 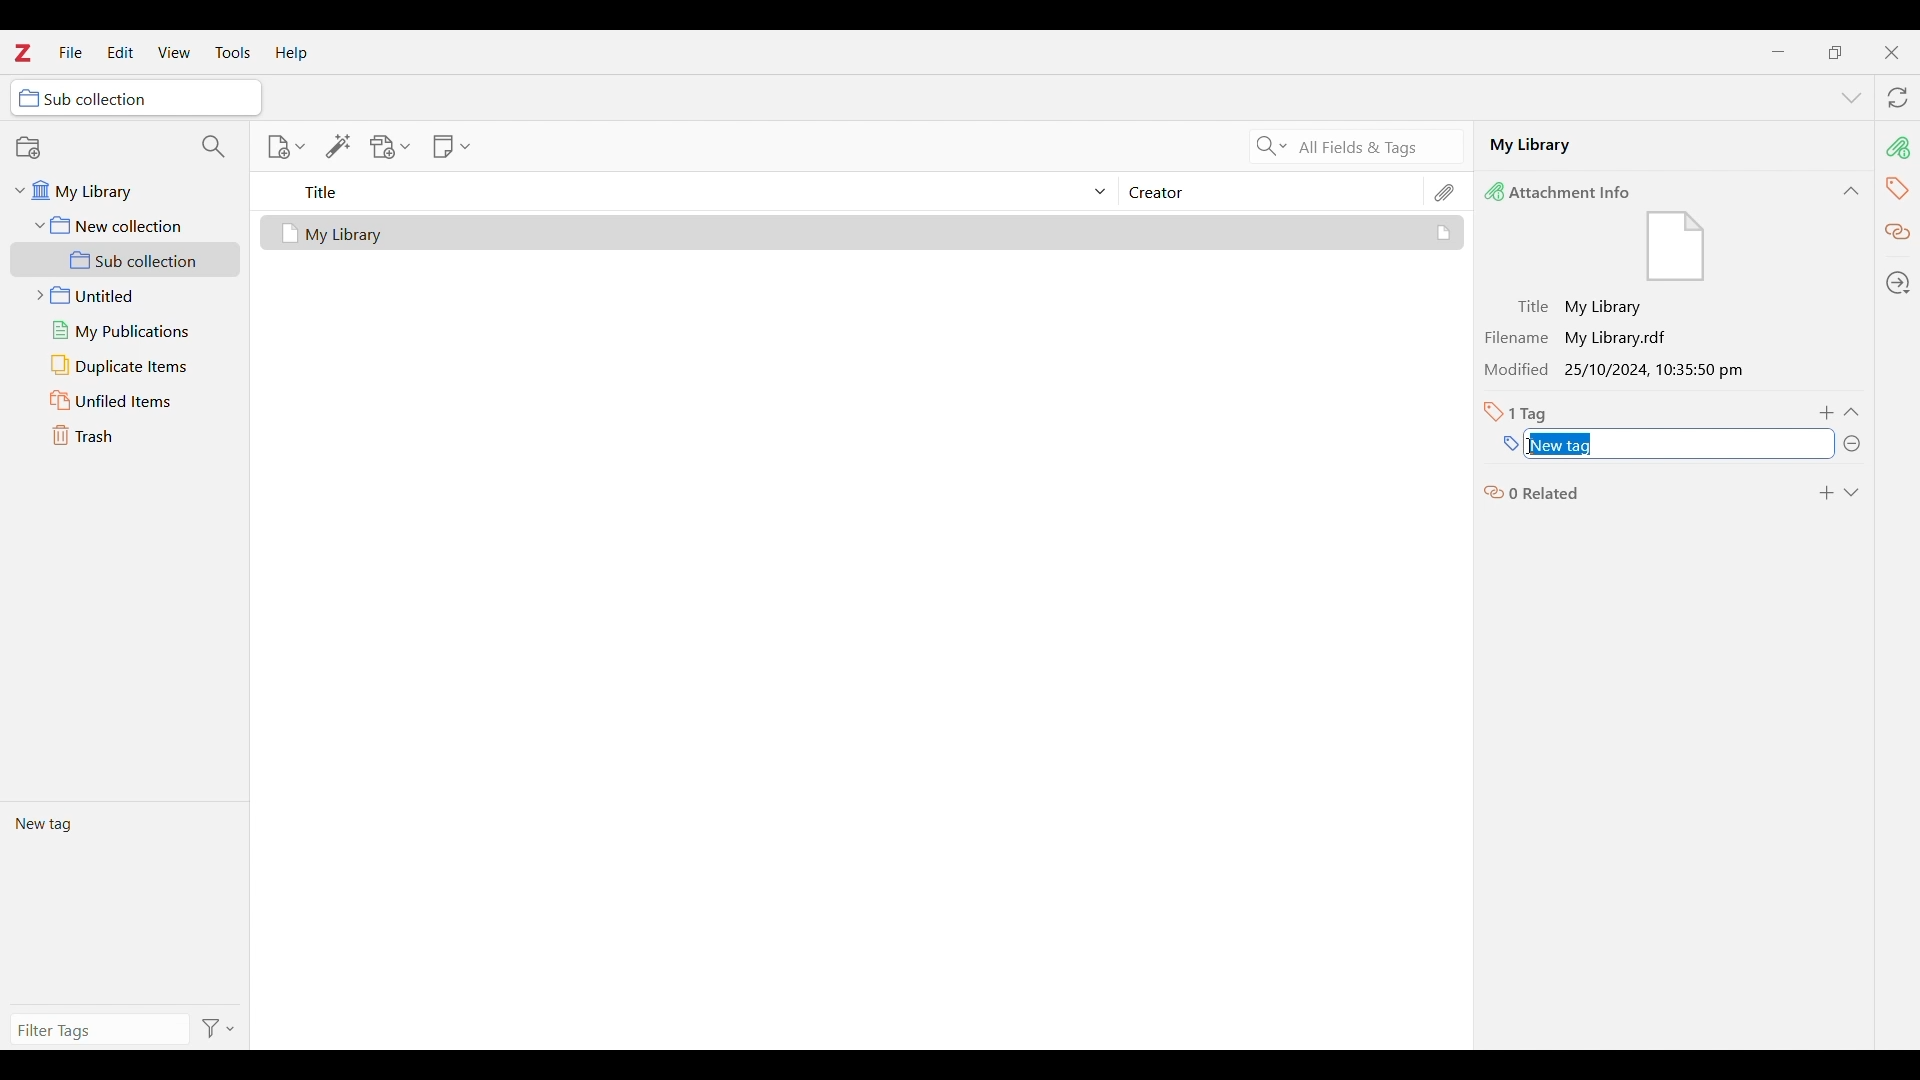 I want to click on Selected file and its details, so click(x=863, y=233).